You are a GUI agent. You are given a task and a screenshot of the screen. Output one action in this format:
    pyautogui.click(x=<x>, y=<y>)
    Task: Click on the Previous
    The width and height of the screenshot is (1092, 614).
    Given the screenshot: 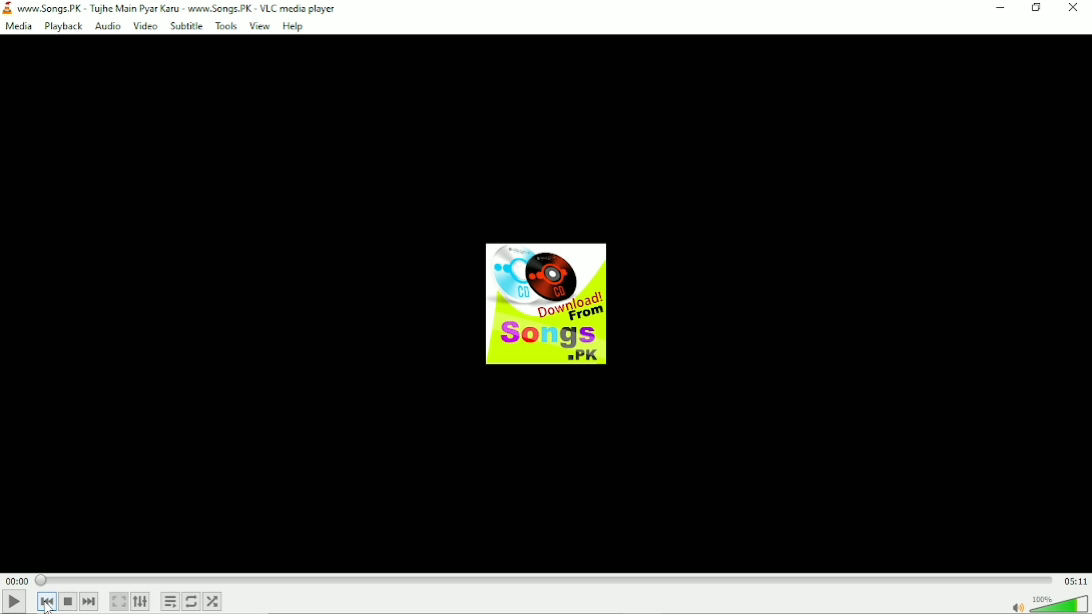 What is the action you would take?
    pyautogui.click(x=47, y=602)
    